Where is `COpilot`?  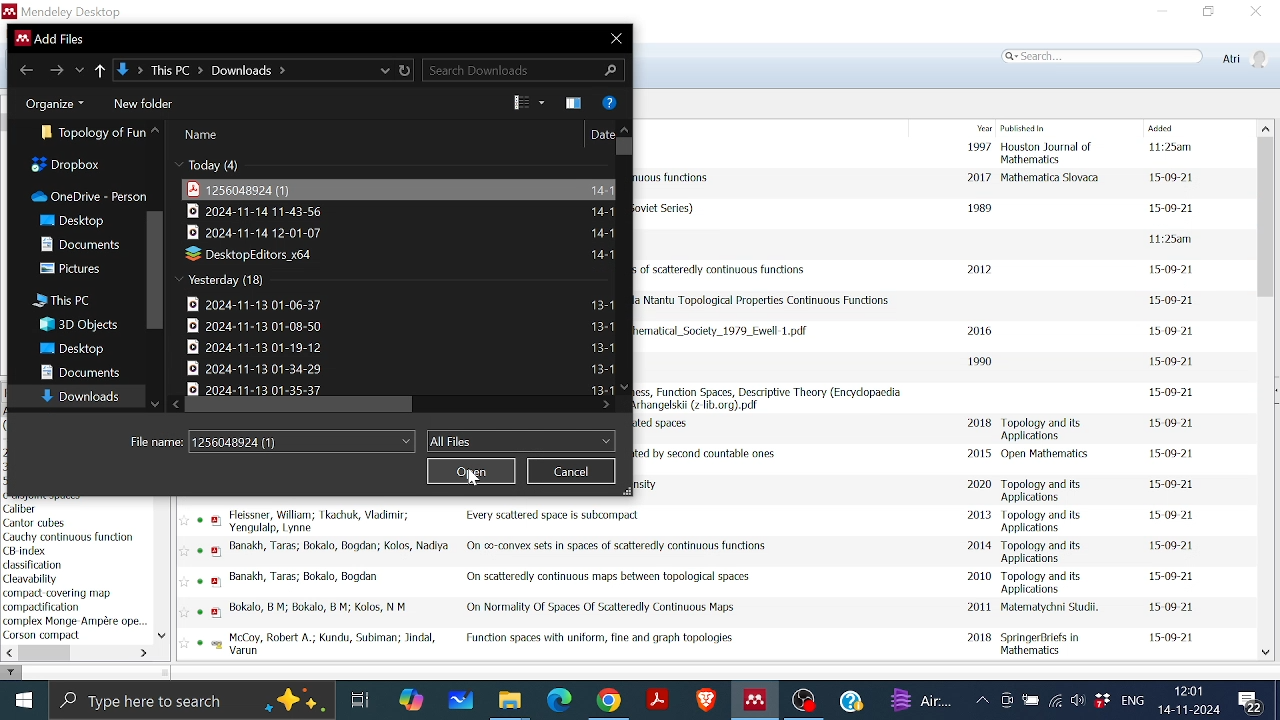 COpilot is located at coordinates (410, 700).